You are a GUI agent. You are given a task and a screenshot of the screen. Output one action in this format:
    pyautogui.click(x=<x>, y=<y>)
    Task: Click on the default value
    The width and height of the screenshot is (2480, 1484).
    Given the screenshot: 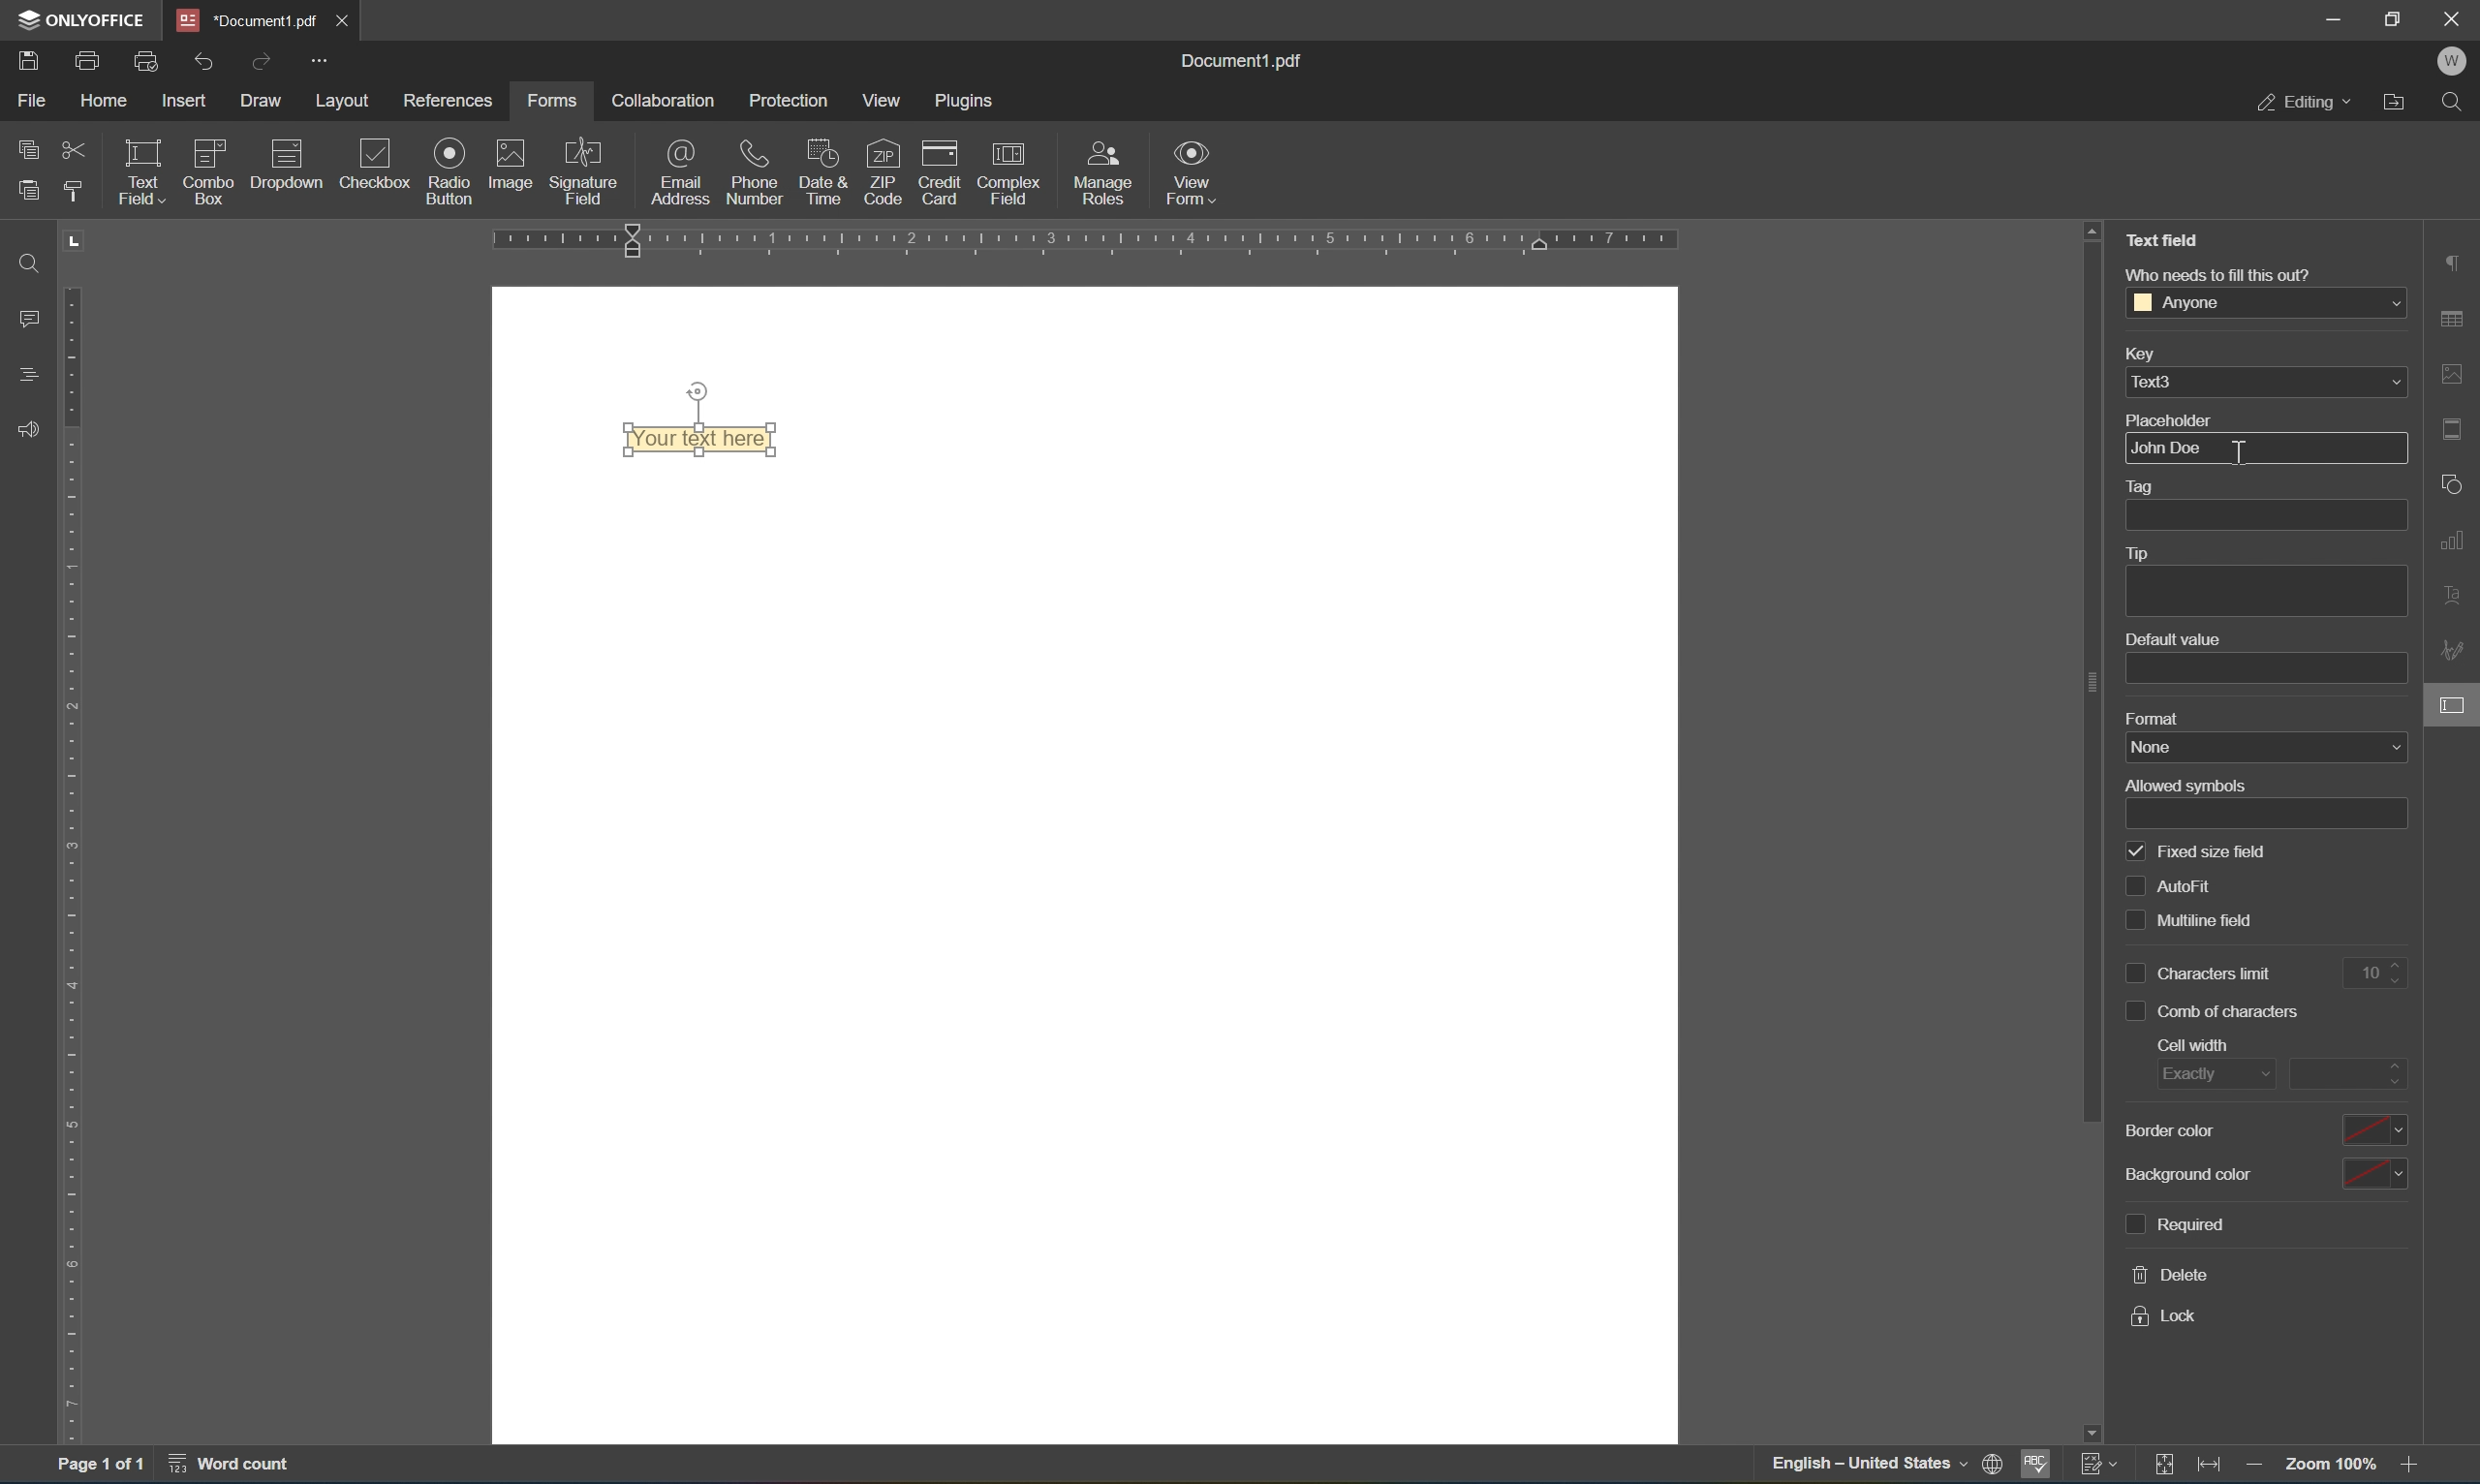 What is the action you would take?
    pyautogui.click(x=2175, y=640)
    